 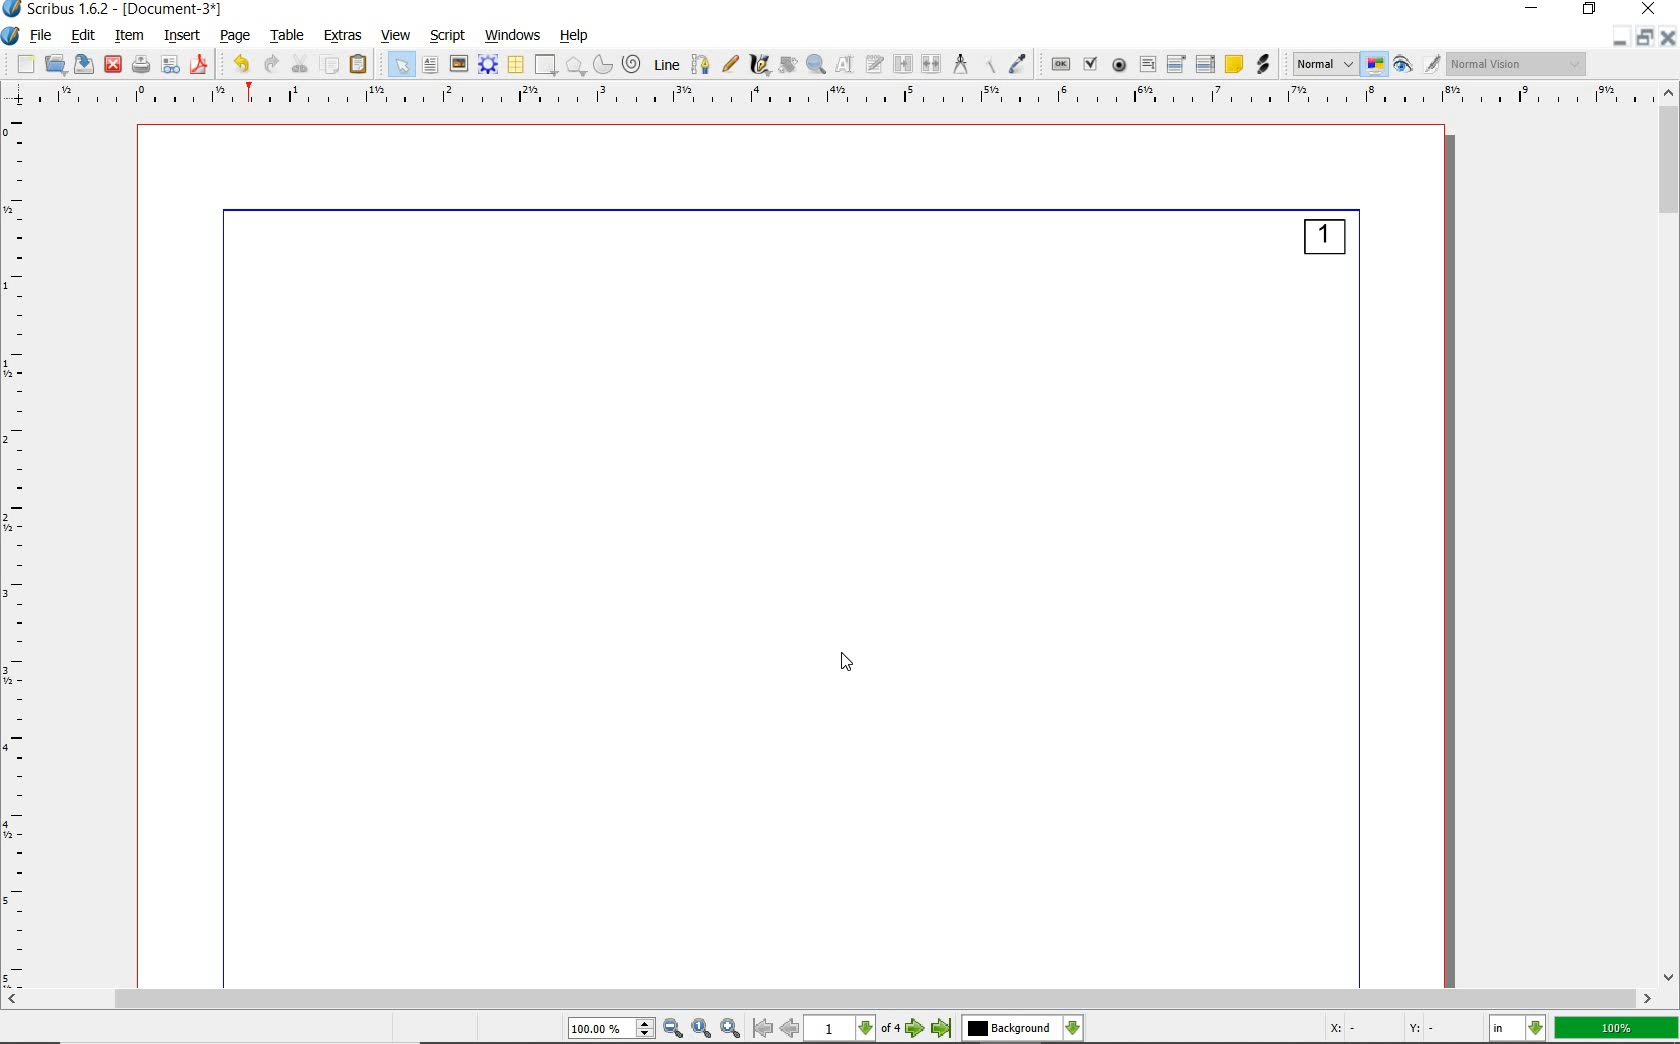 What do you see at coordinates (1589, 12) in the screenshot?
I see `restore` at bounding box center [1589, 12].